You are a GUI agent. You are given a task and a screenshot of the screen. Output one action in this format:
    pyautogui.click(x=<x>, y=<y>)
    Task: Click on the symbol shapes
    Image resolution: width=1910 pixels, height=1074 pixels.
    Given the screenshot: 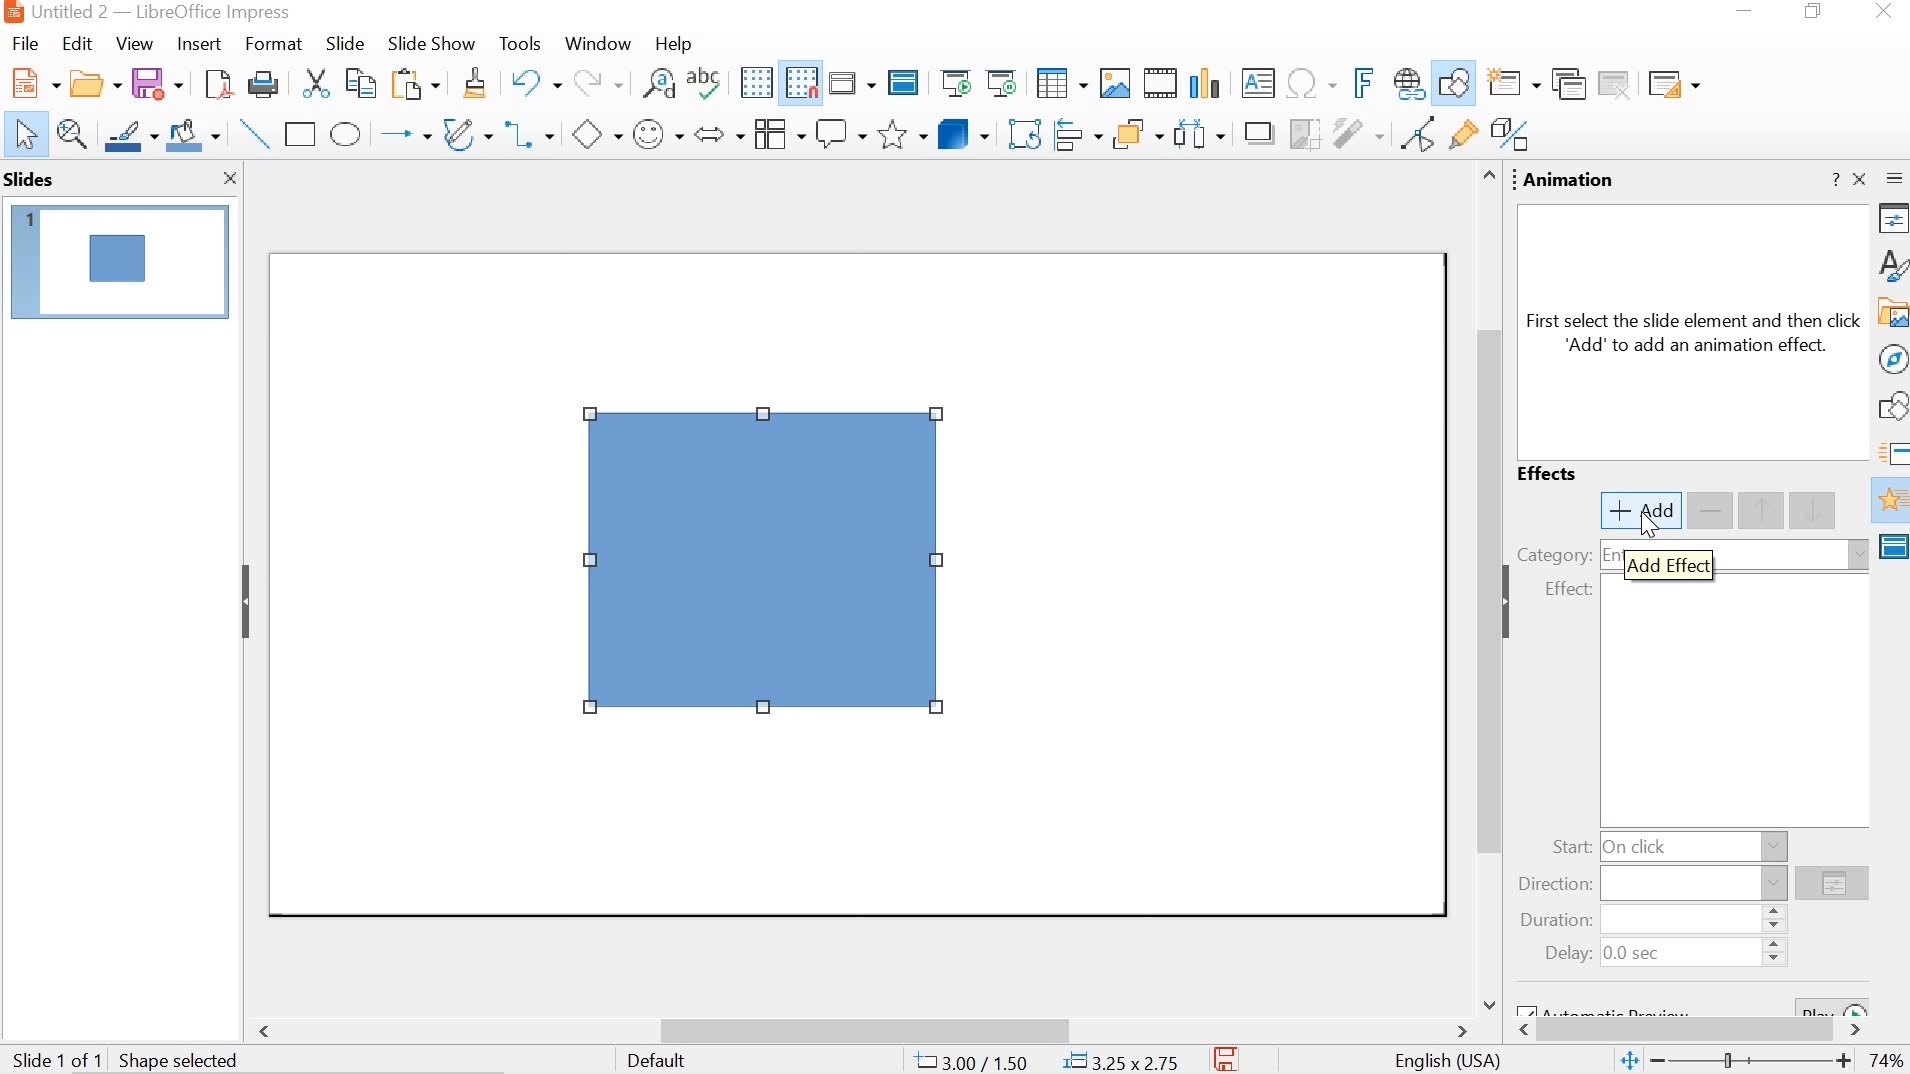 What is the action you would take?
    pyautogui.click(x=658, y=136)
    